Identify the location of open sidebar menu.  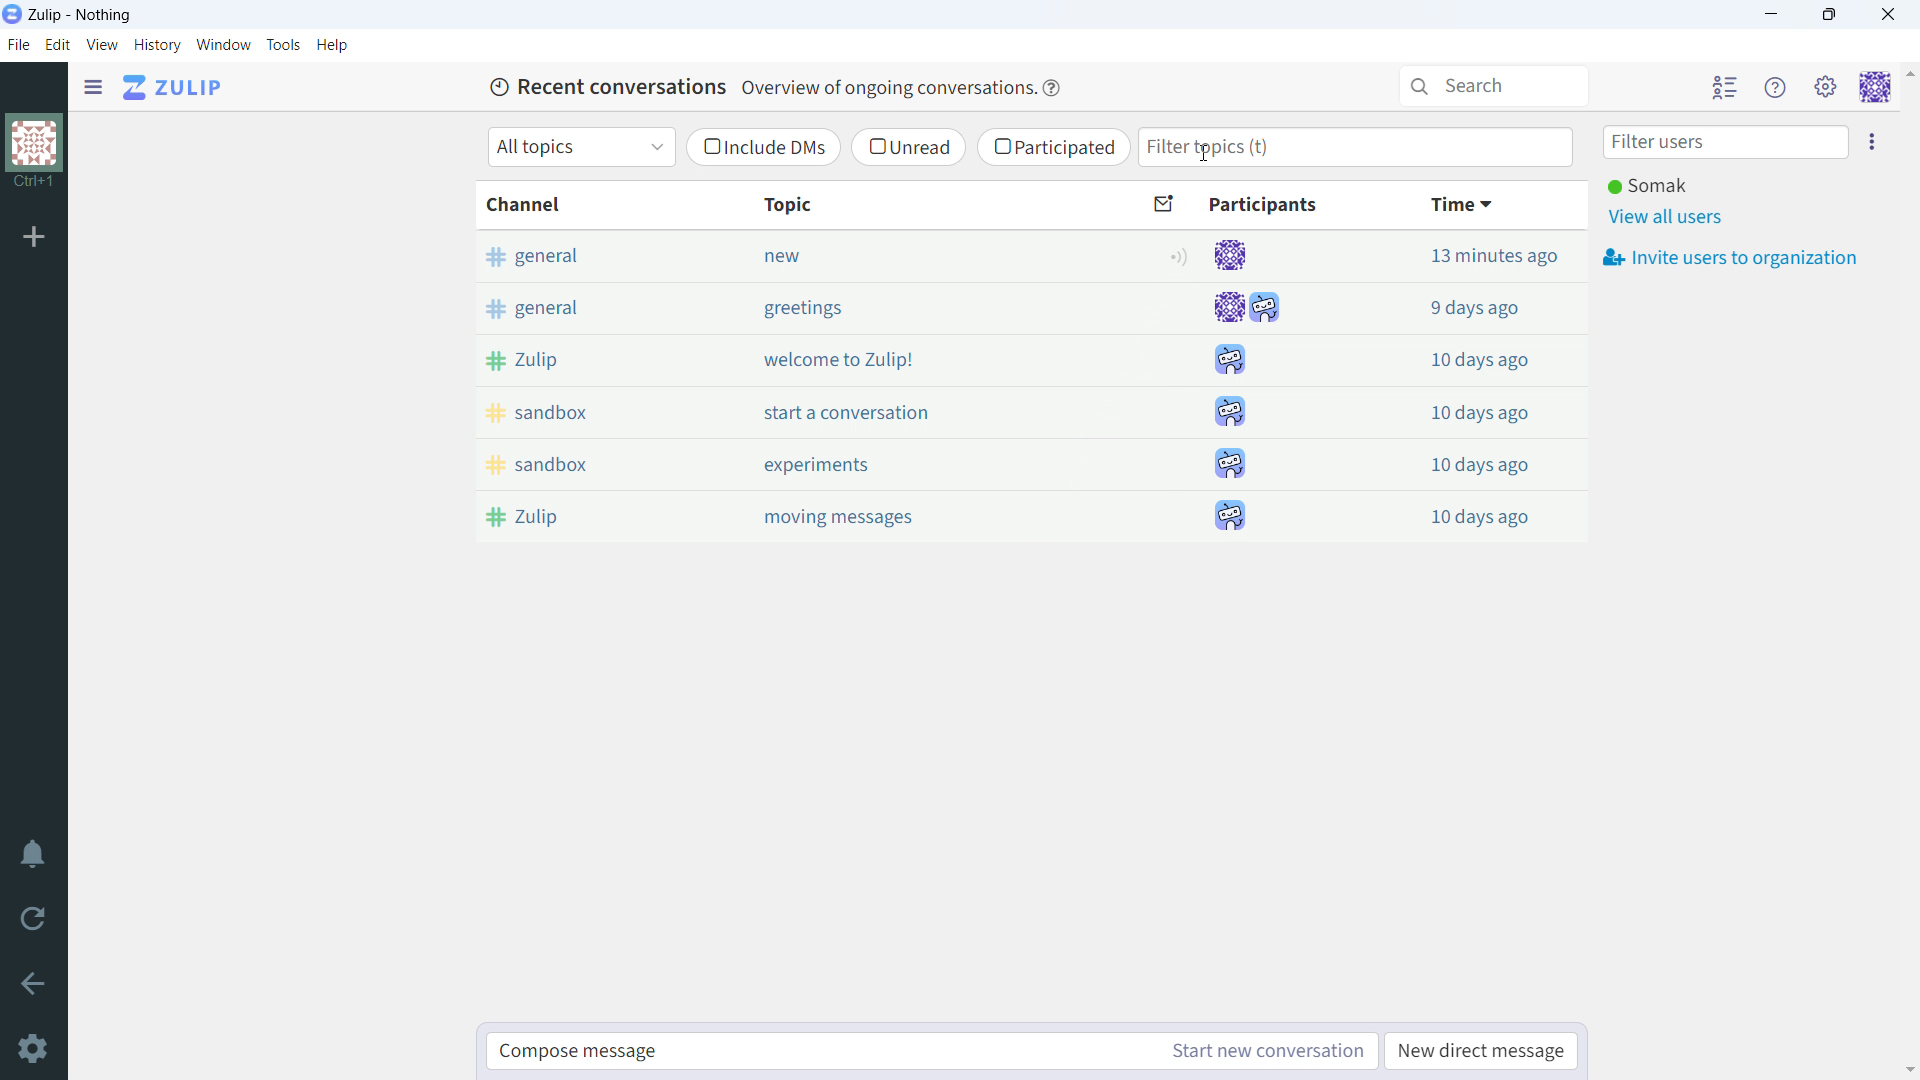
(93, 88).